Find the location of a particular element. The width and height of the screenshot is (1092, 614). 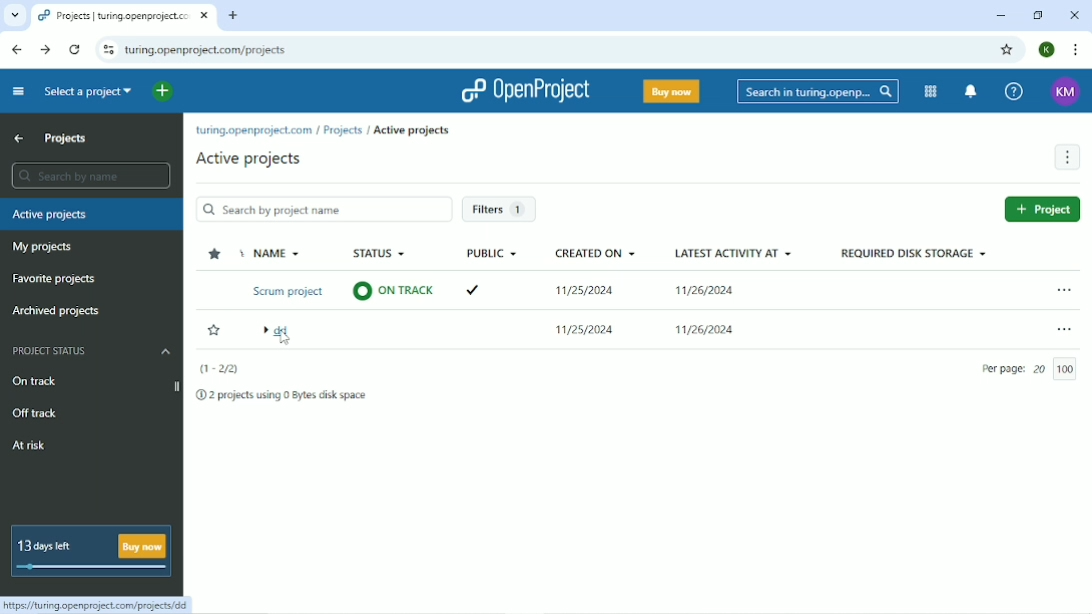

Active projects is located at coordinates (249, 159).